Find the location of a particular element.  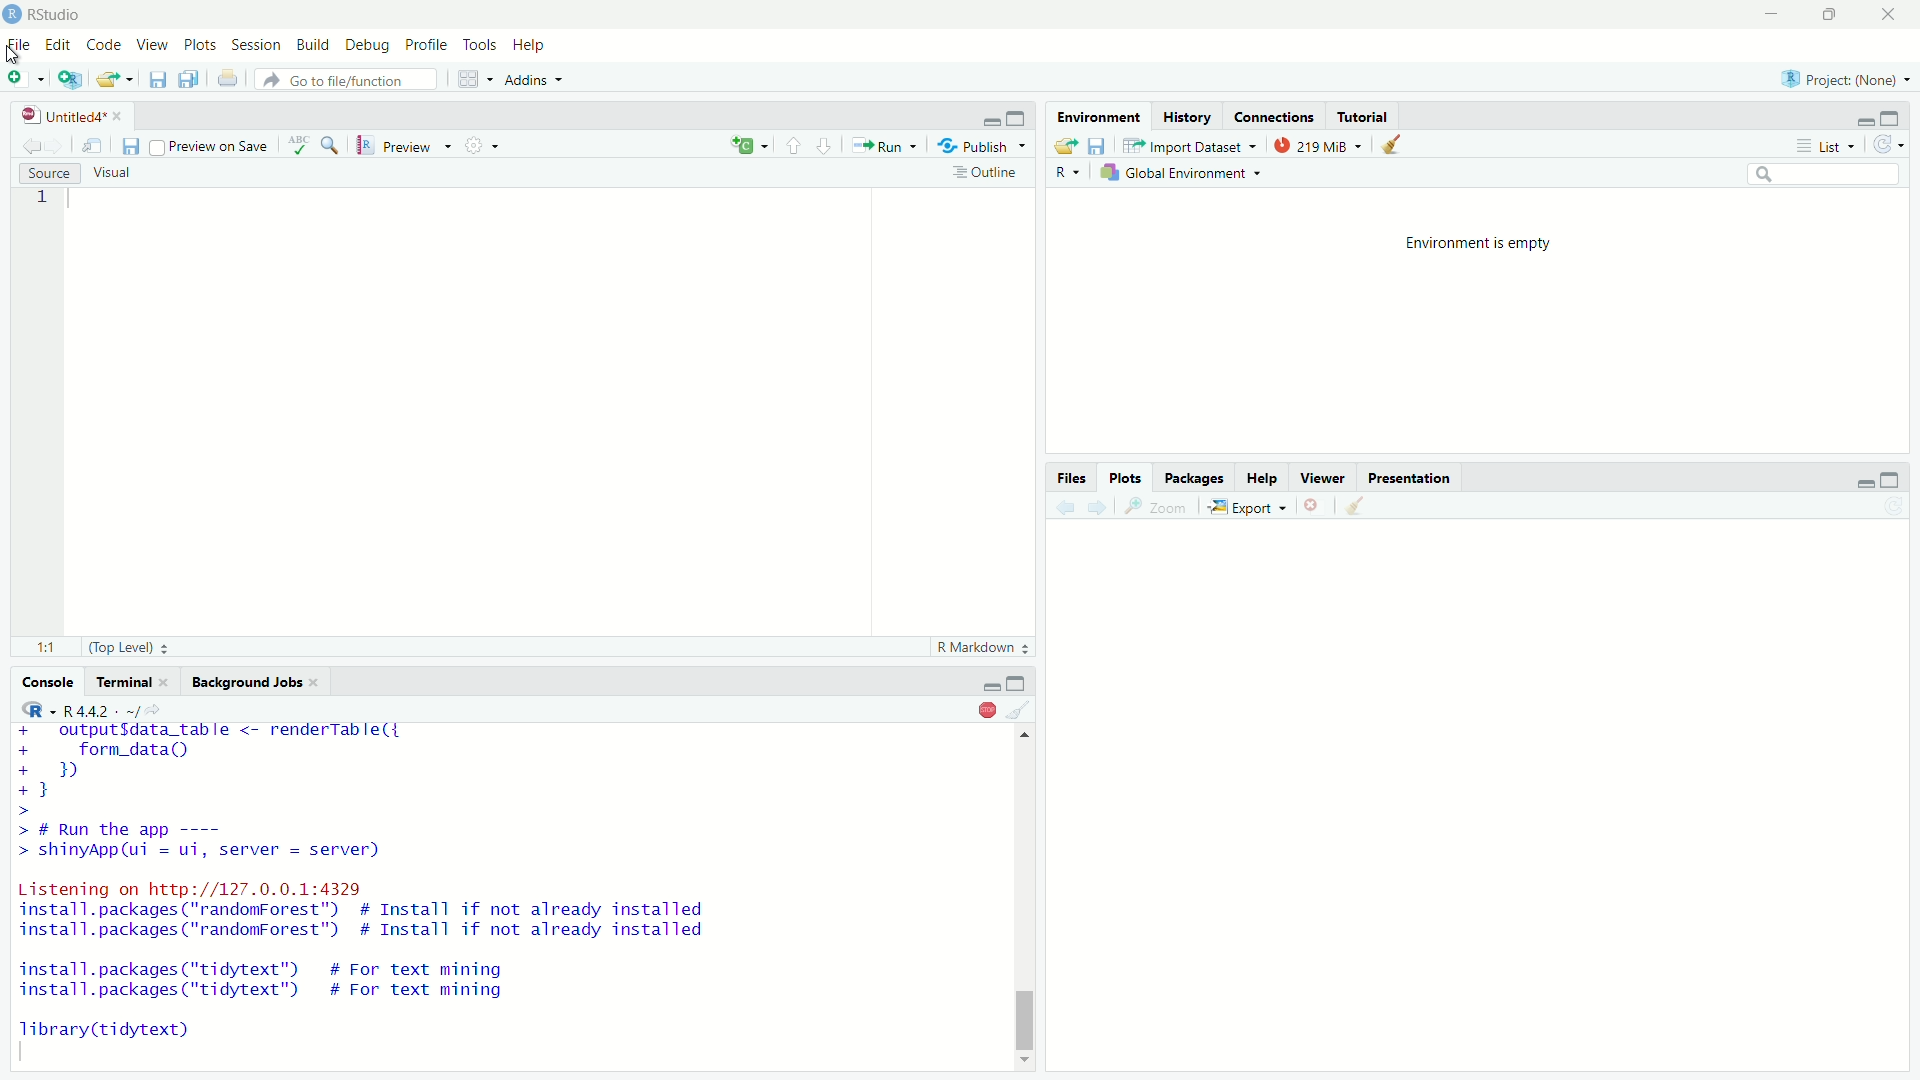

History is located at coordinates (1186, 115).